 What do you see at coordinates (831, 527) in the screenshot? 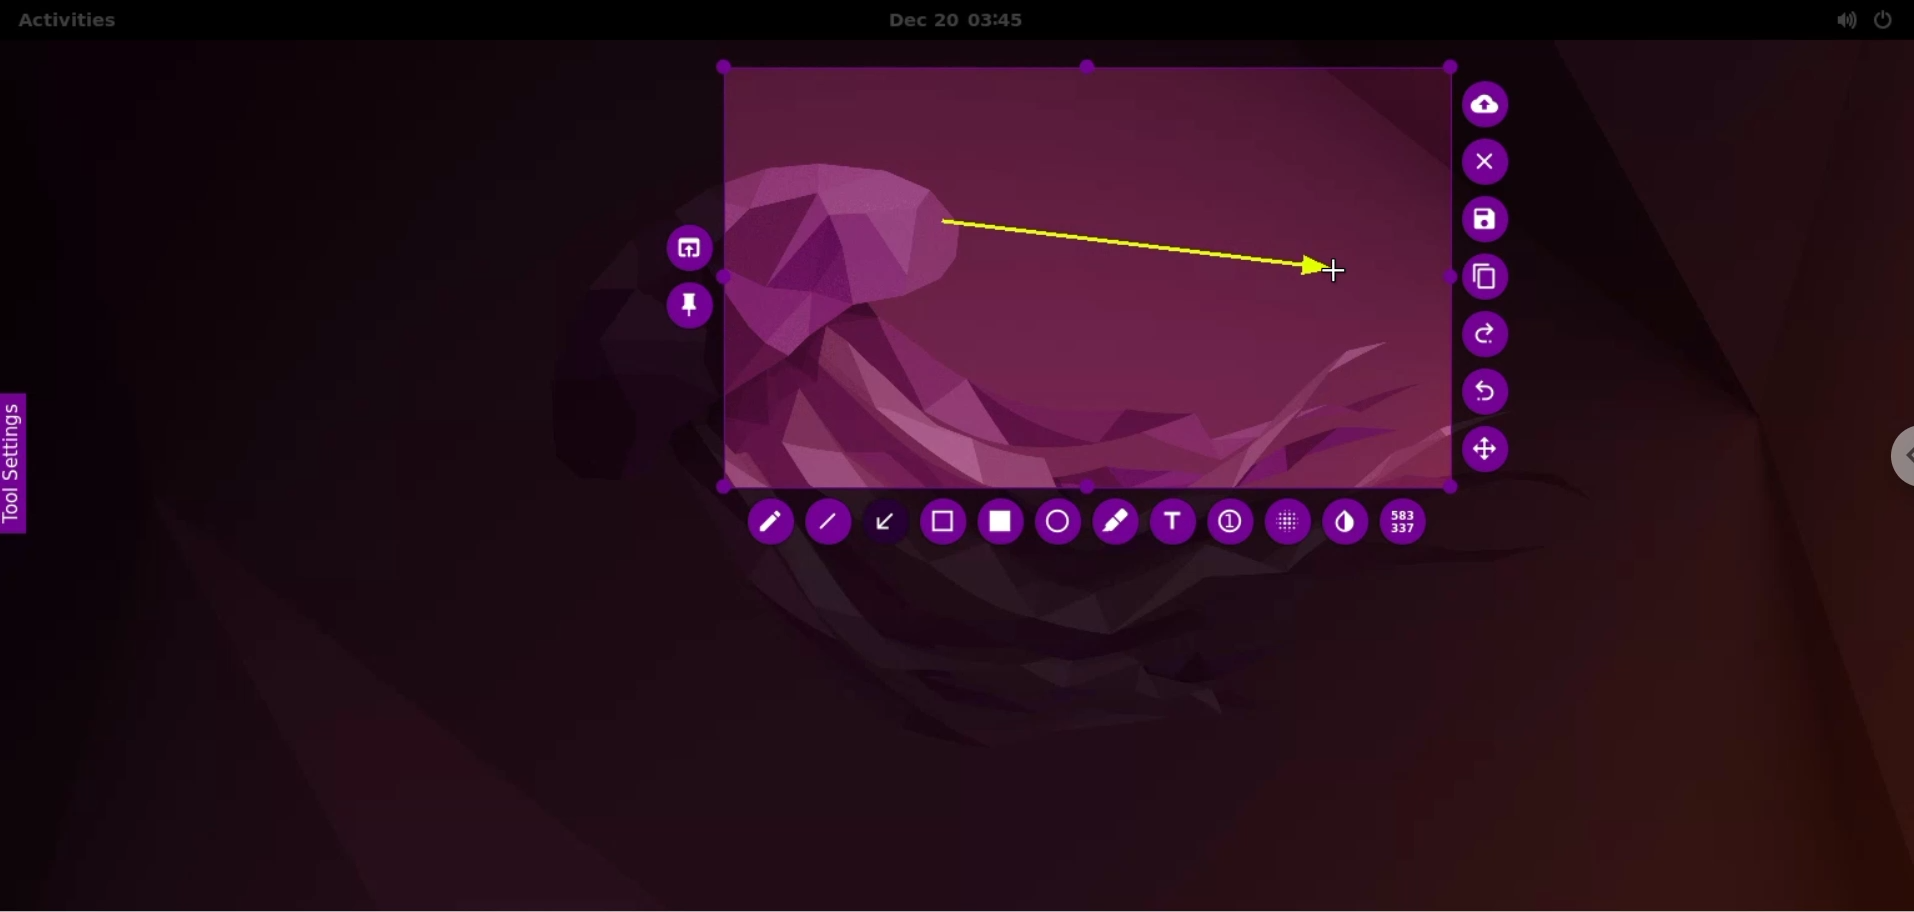
I see `line tool` at bounding box center [831, 527].